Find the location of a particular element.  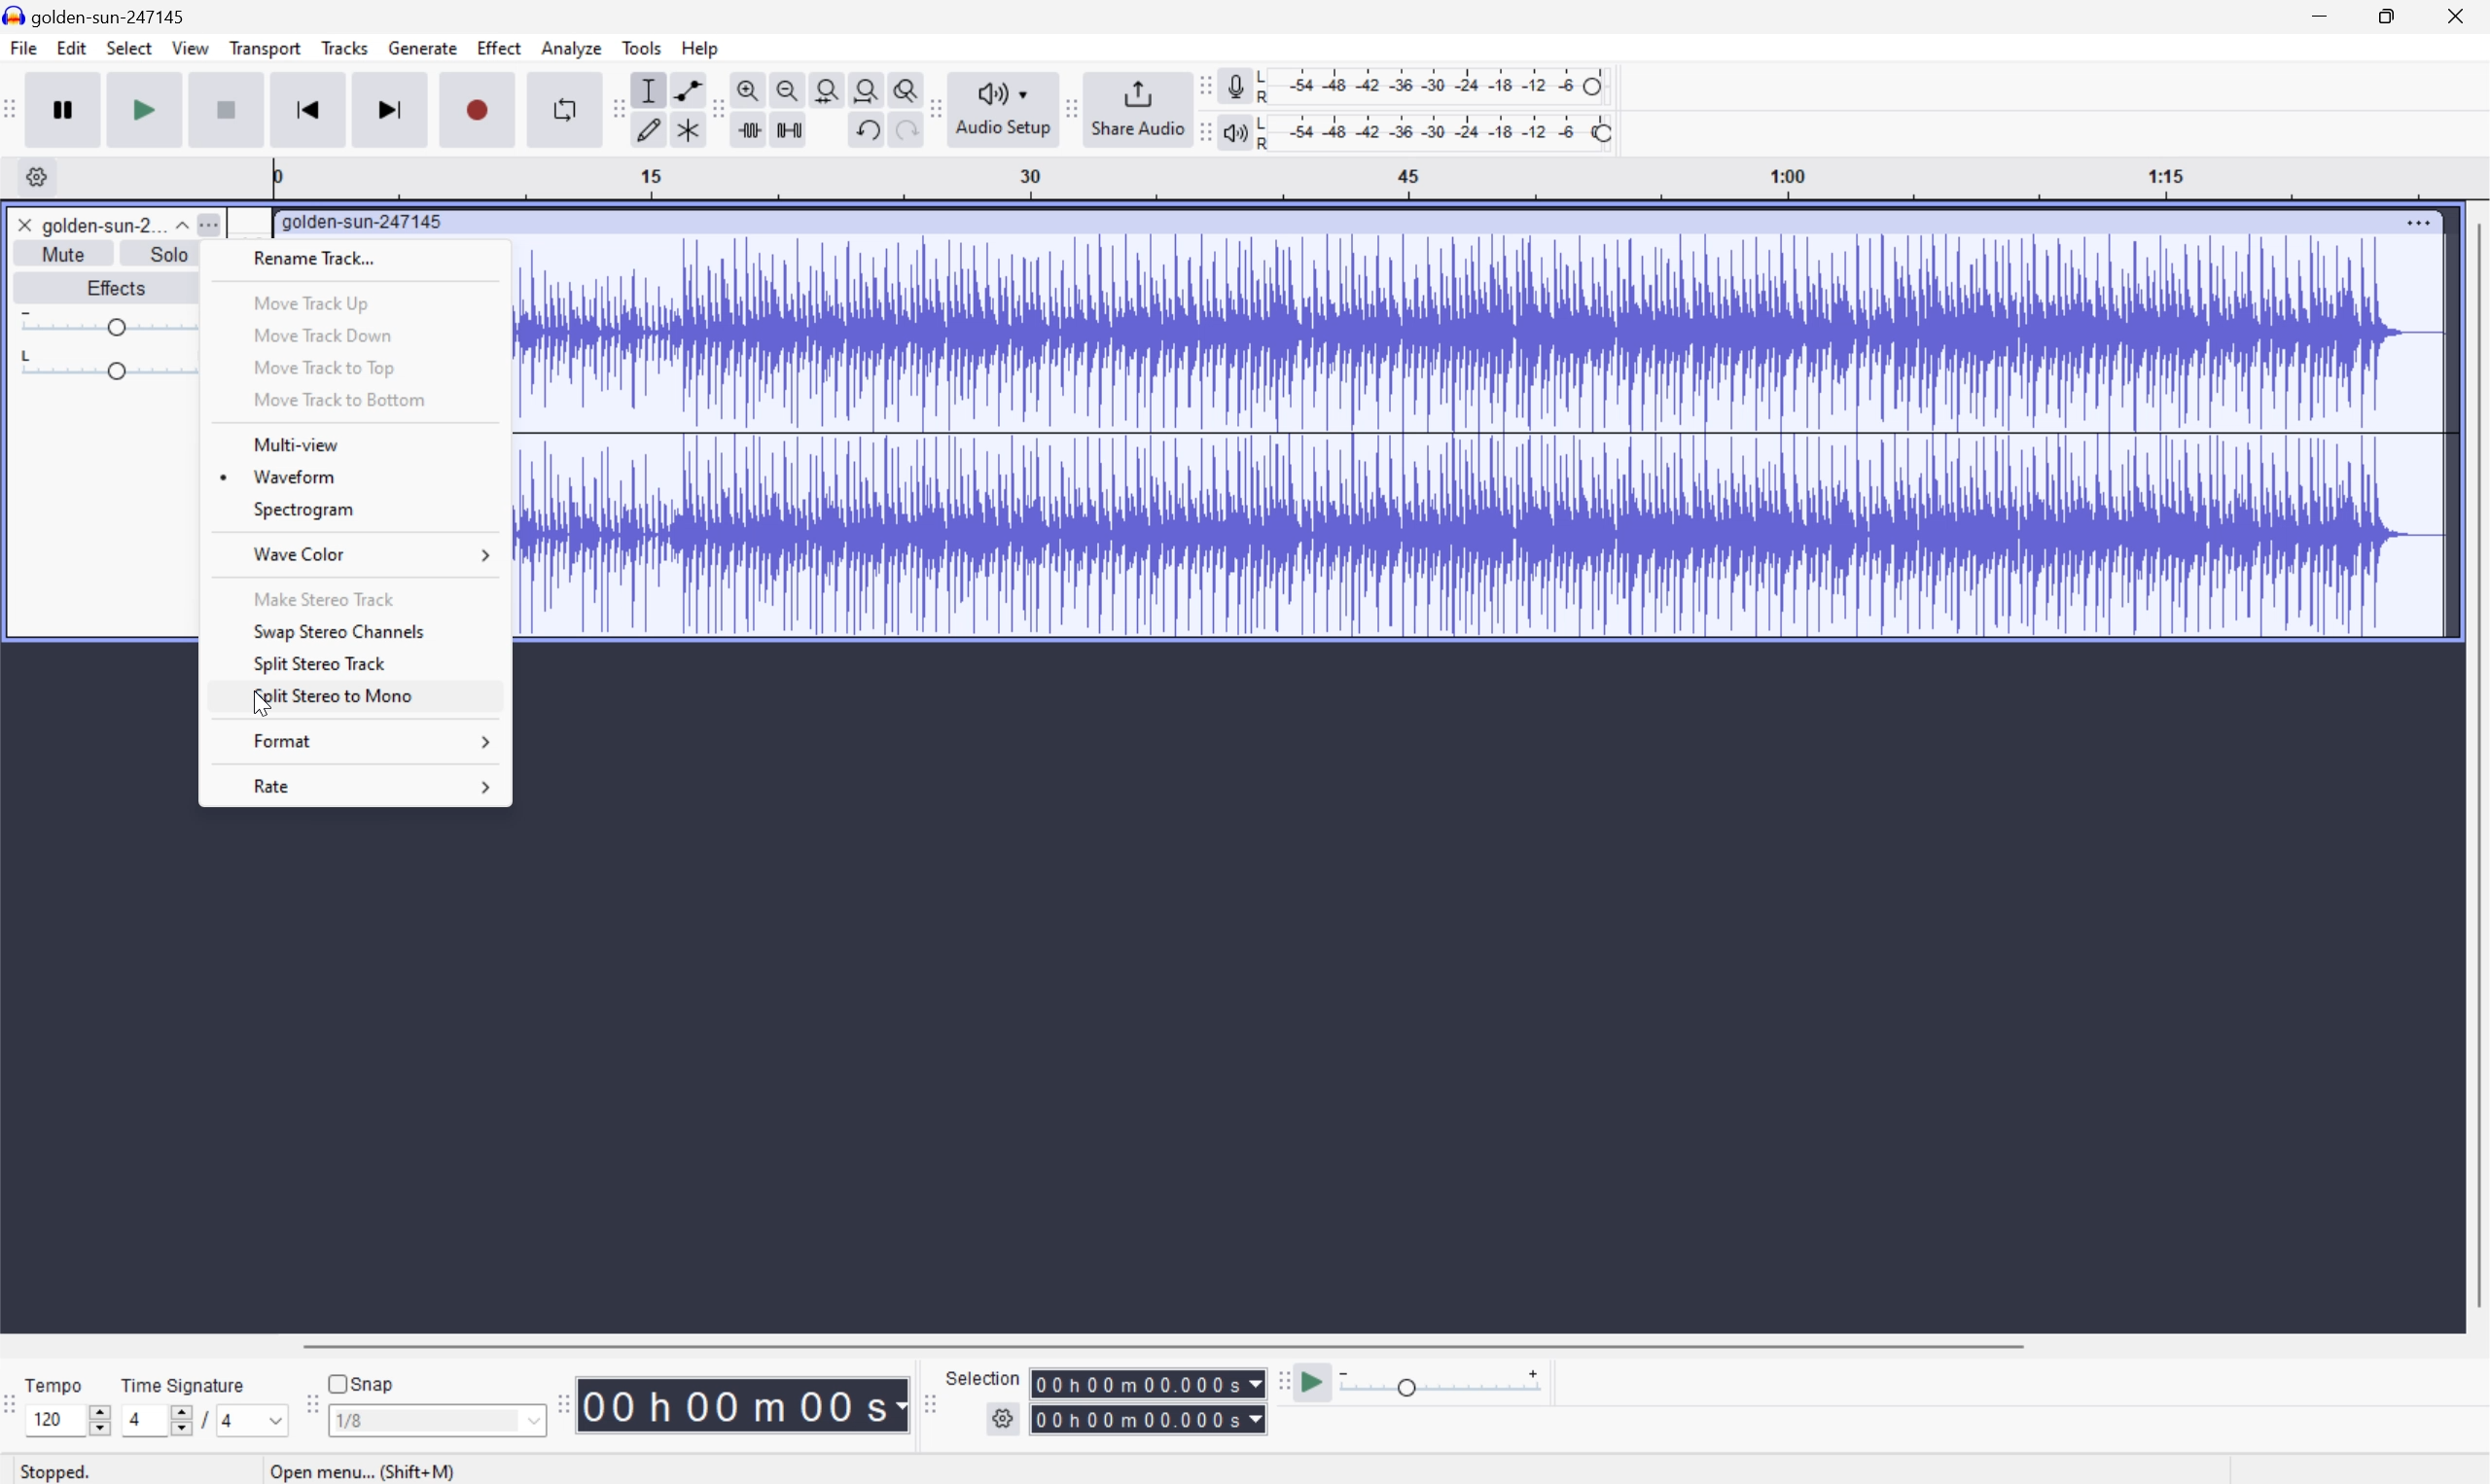

Drop Down is located at coordinates (179, 225).